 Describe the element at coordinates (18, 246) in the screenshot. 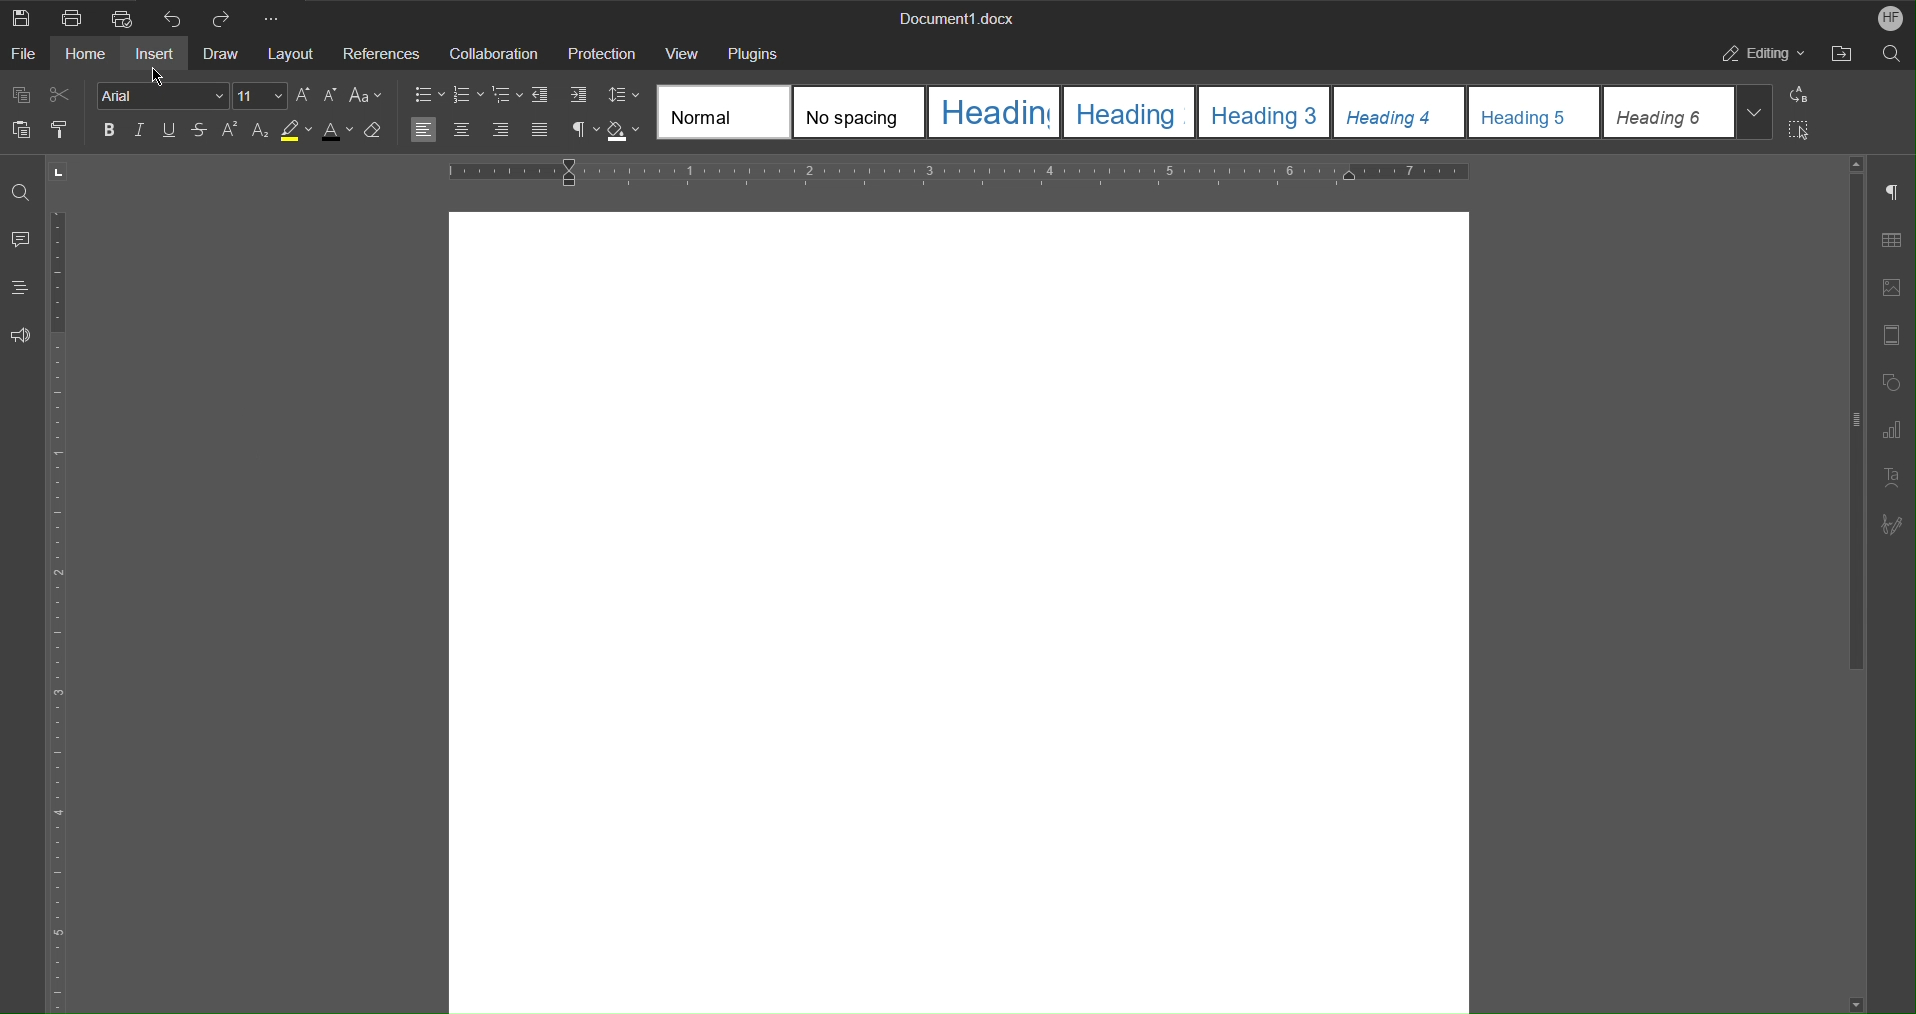

I see `Comments` at that location.